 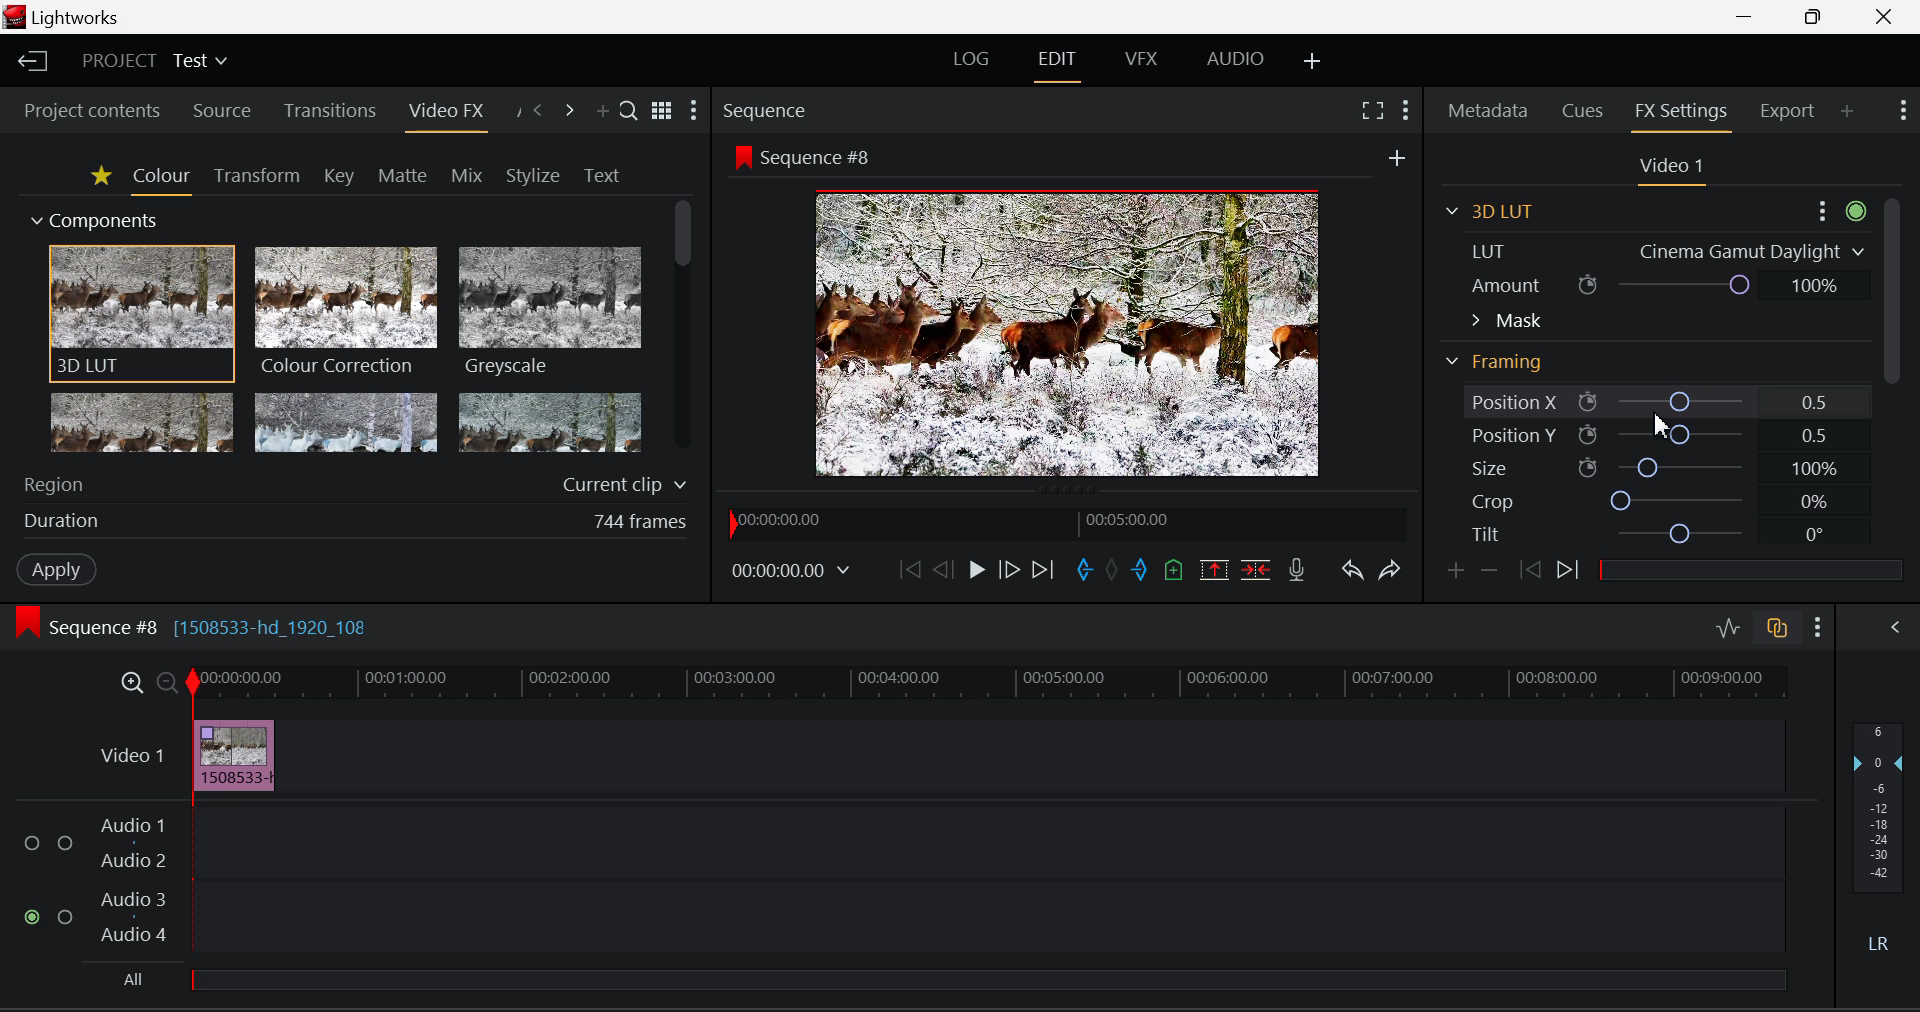 What do you see at coordinates (804, 156) in the screenshot?
I see `Sequence #8` at bounding box center [804, 156].